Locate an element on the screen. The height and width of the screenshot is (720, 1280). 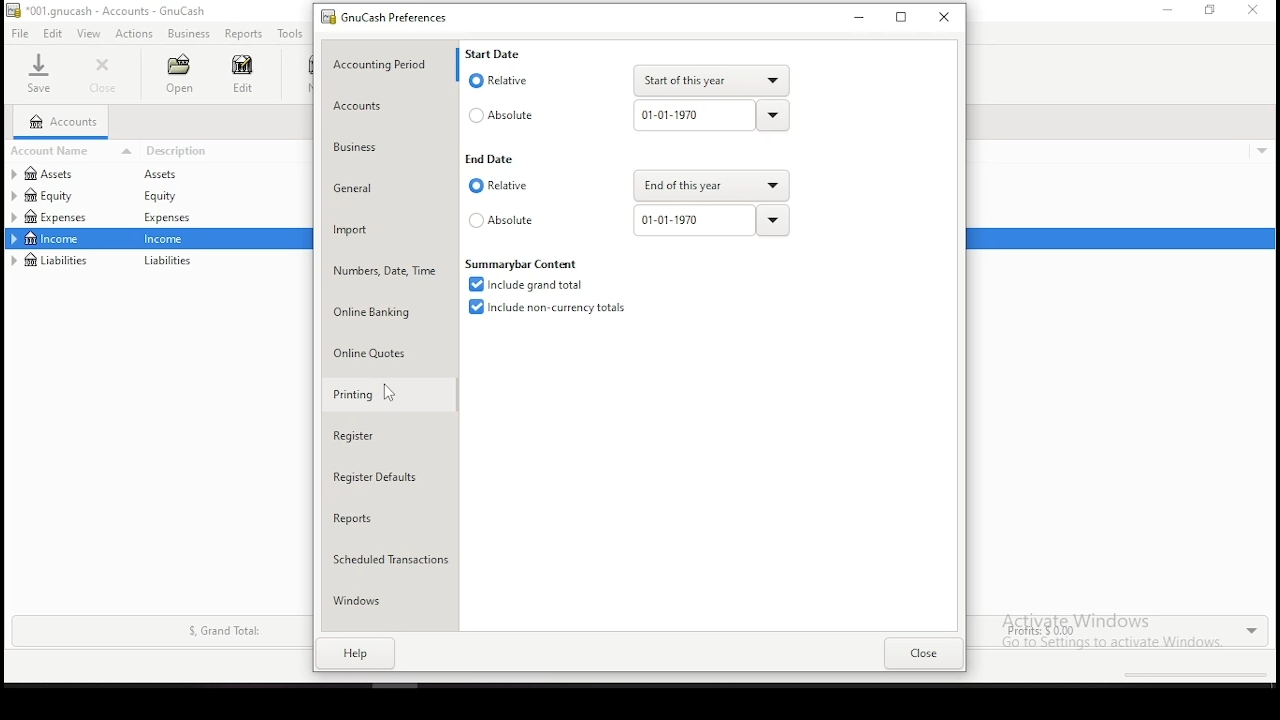
liabilities is located at coordinates (168, 262).